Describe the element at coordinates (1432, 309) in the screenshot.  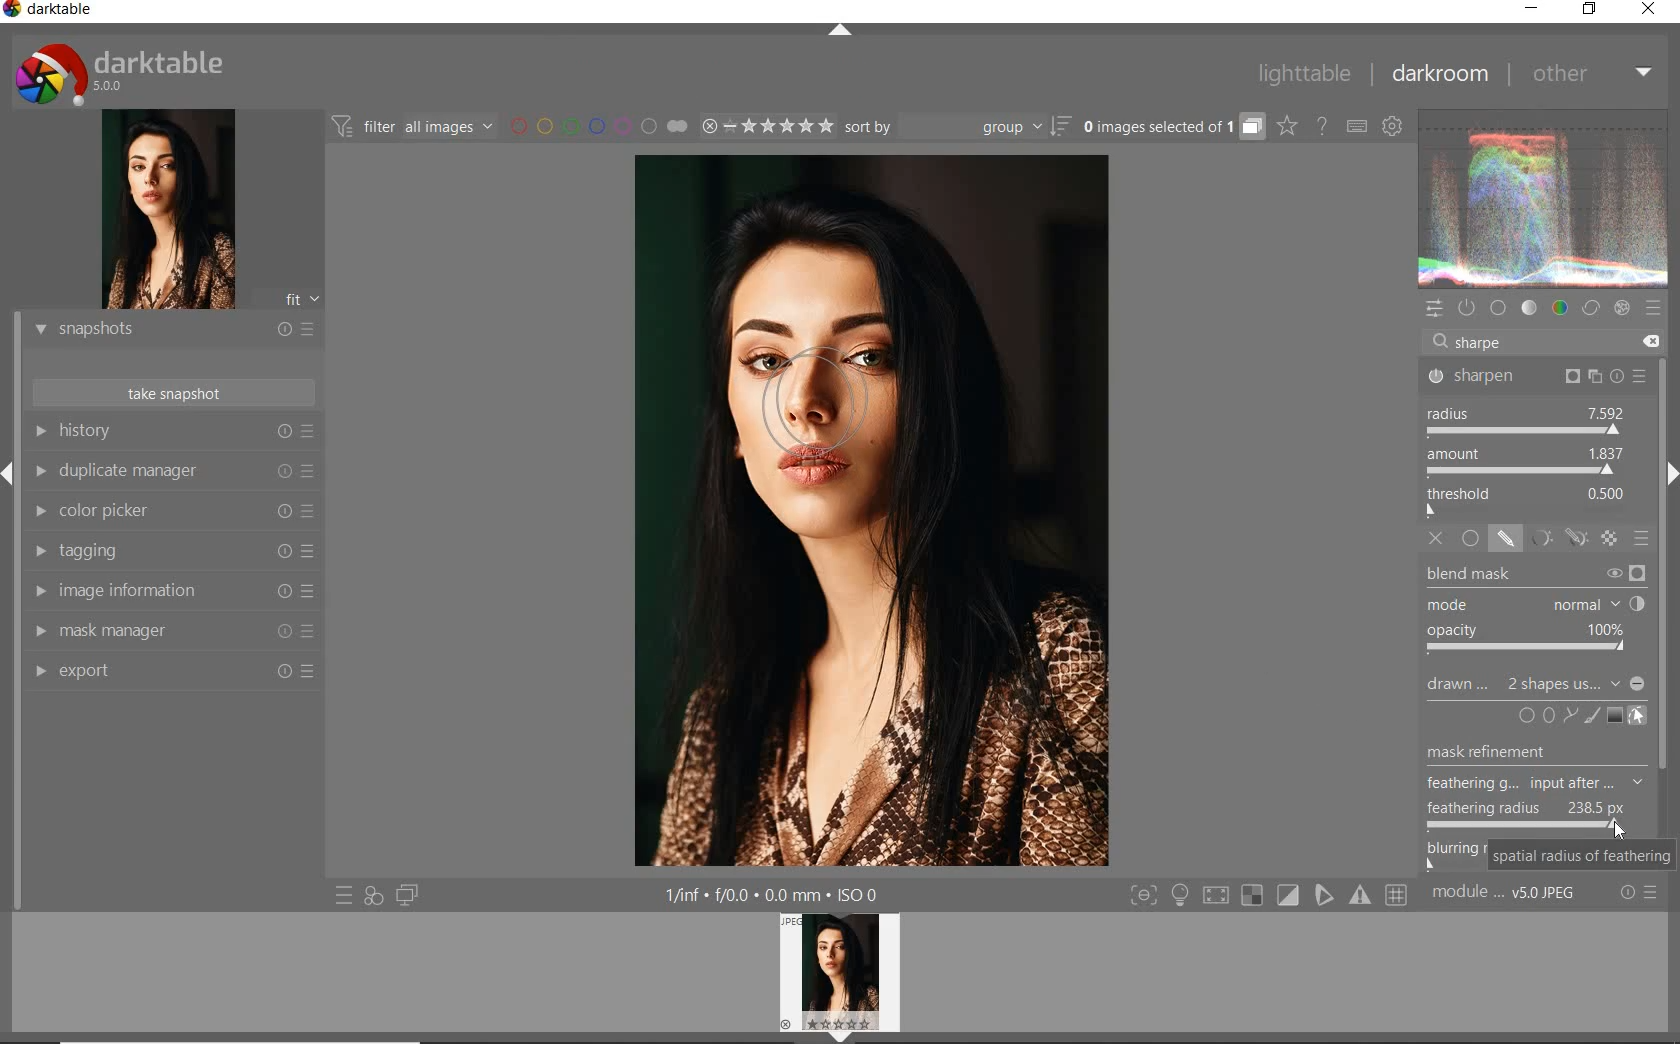
I see `quick access panel` at that location.